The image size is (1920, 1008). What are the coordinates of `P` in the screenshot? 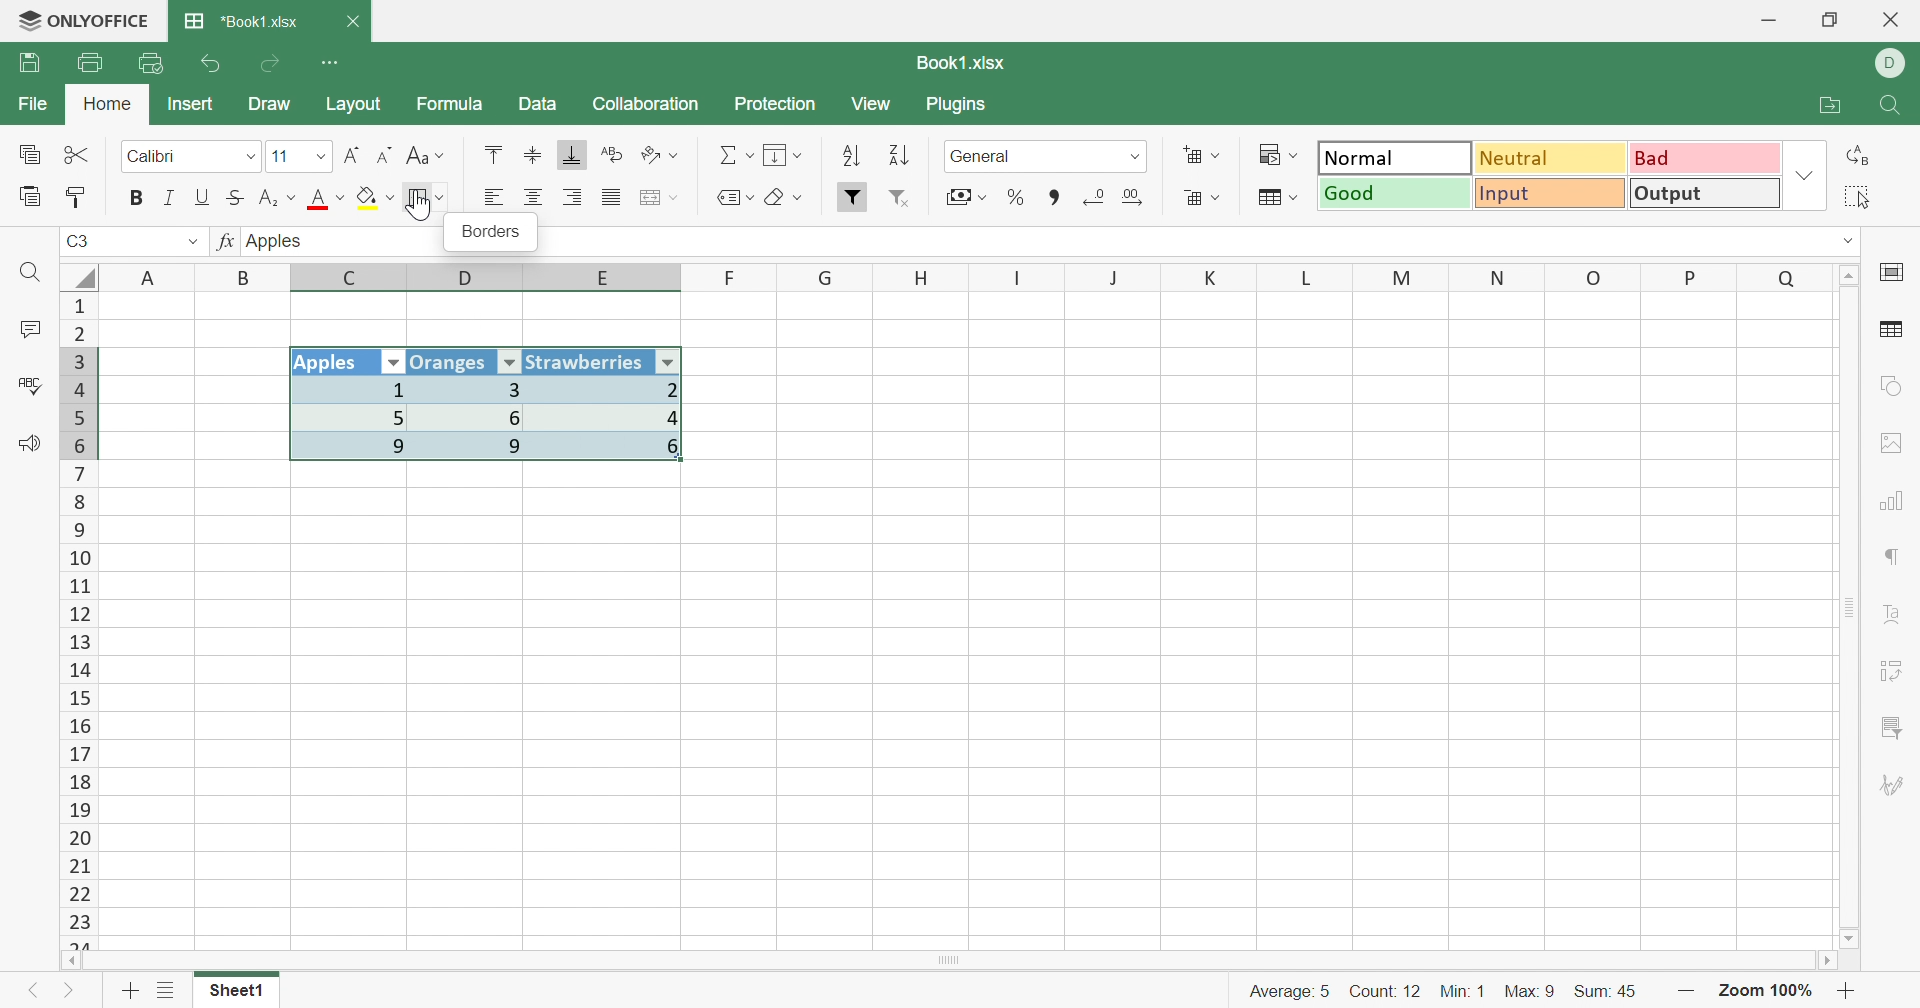 It's located at (1692, 276).